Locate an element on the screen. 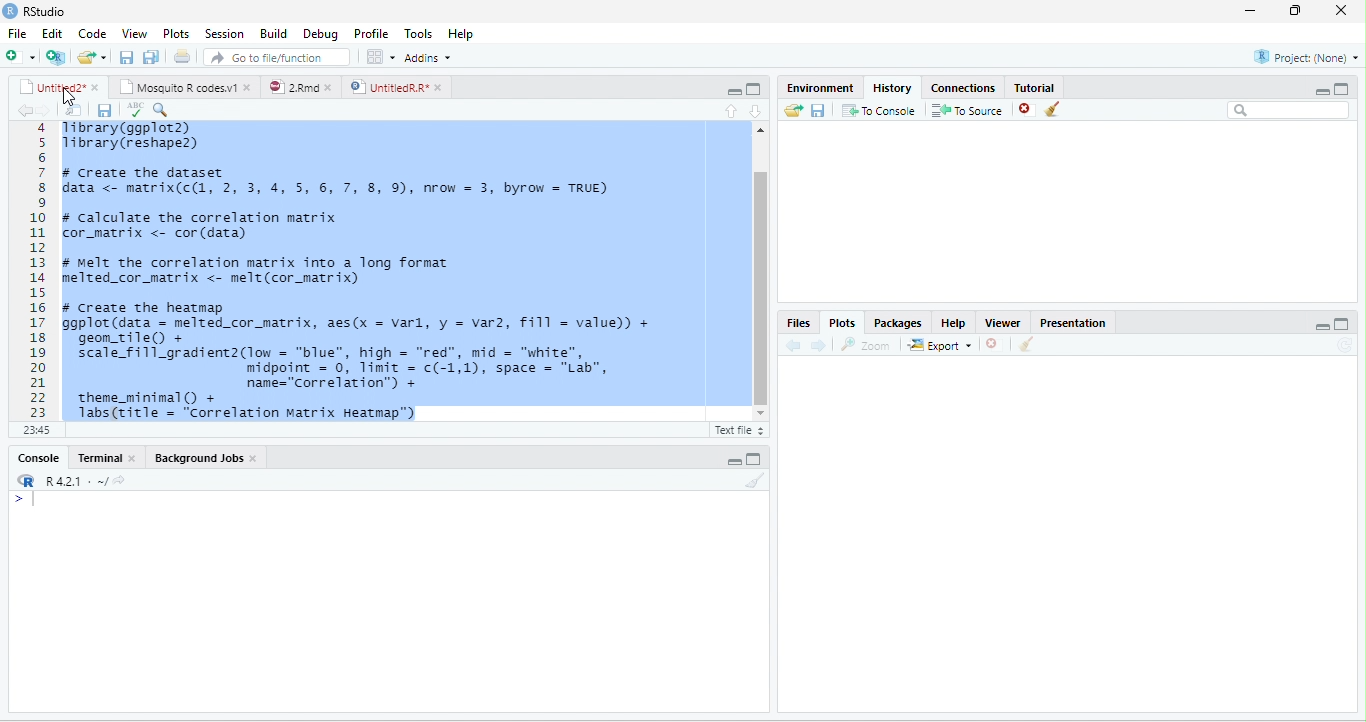 Image resolution: width=1366 pixels, height=722 pixels.  is located at coordinates (153, 55).